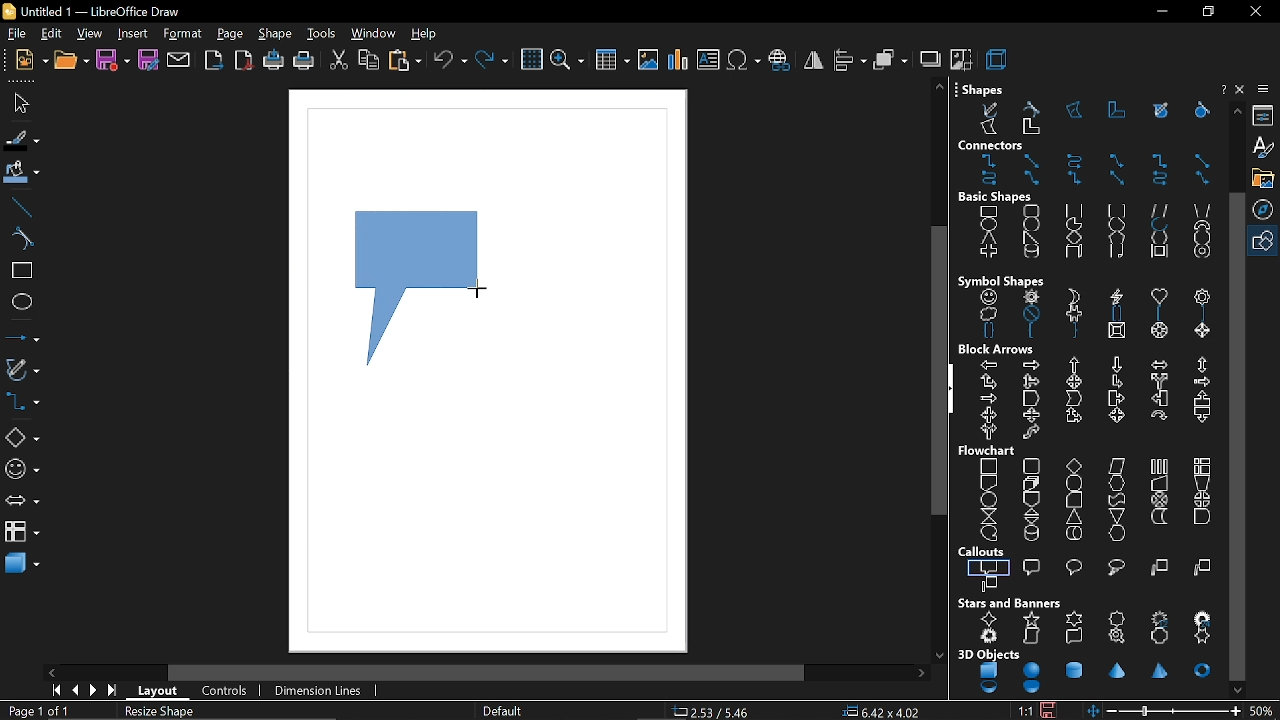  Describe the element at coordinates (1201, 332) in the screenshot. I see `diamond bevel` at that location.